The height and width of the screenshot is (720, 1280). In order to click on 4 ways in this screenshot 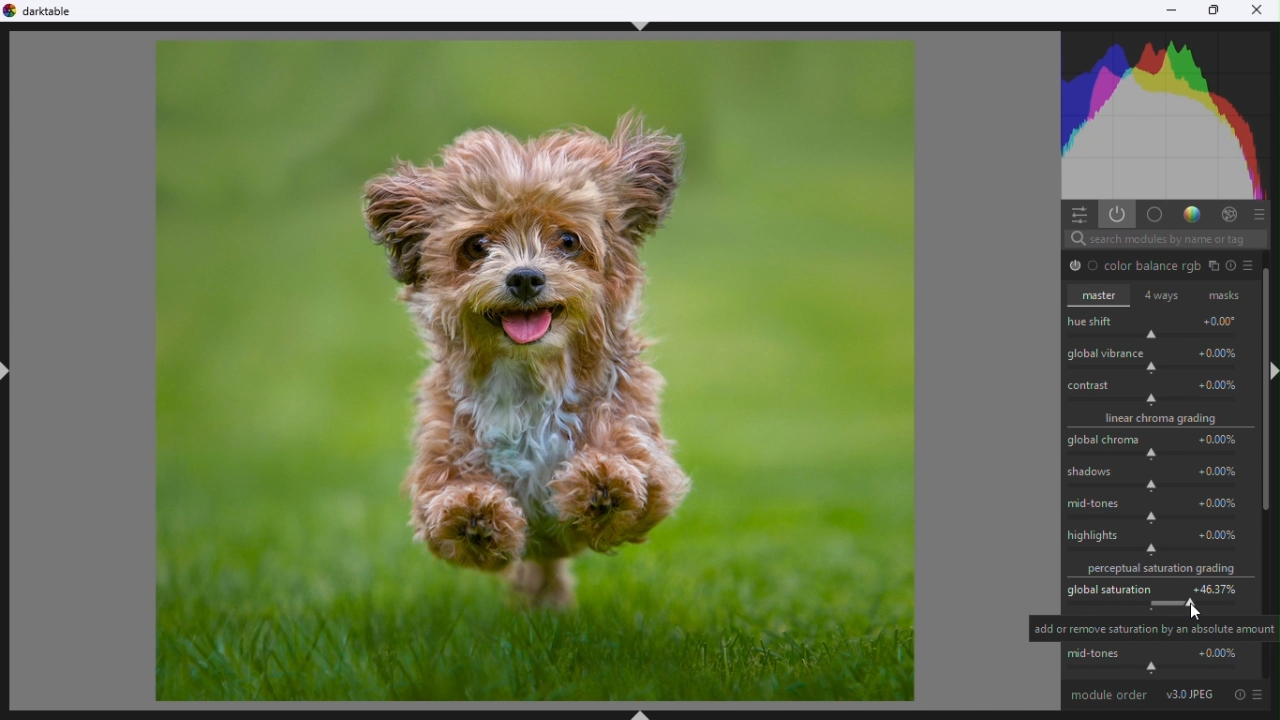, I will do `click(1163, 294)`.